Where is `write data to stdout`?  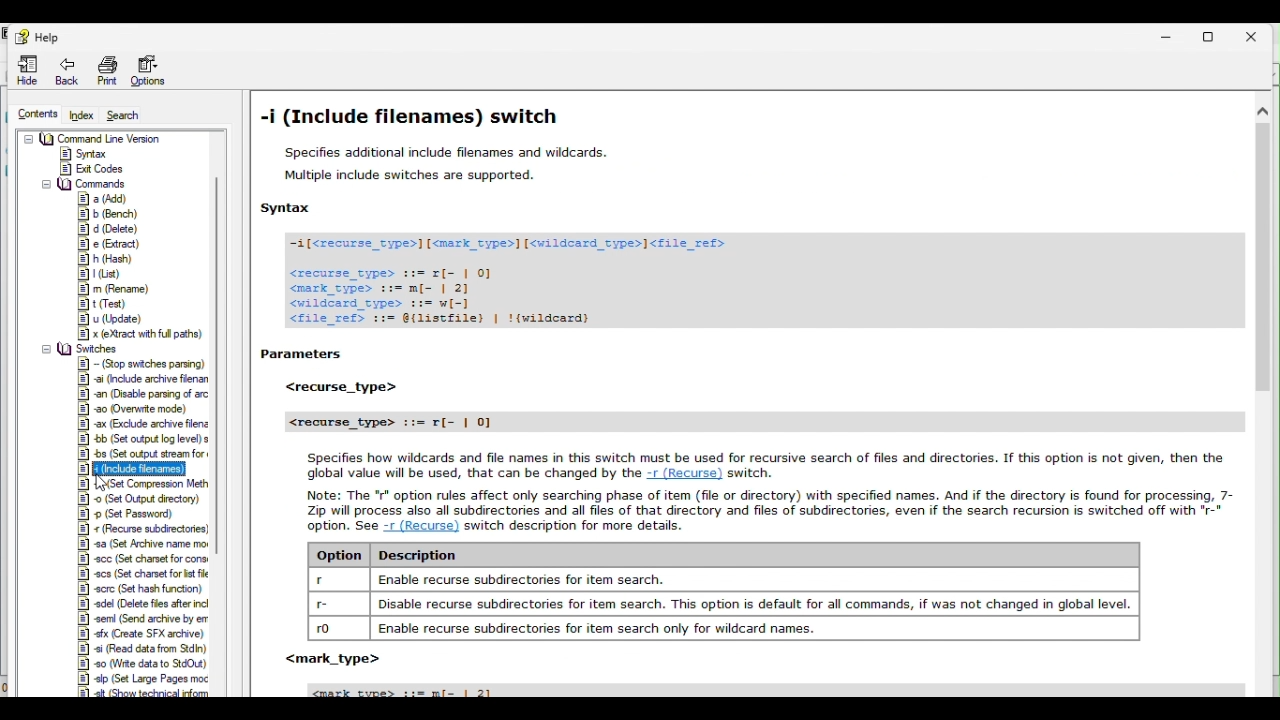 write data to stdout is located at coordinates (143, 666).